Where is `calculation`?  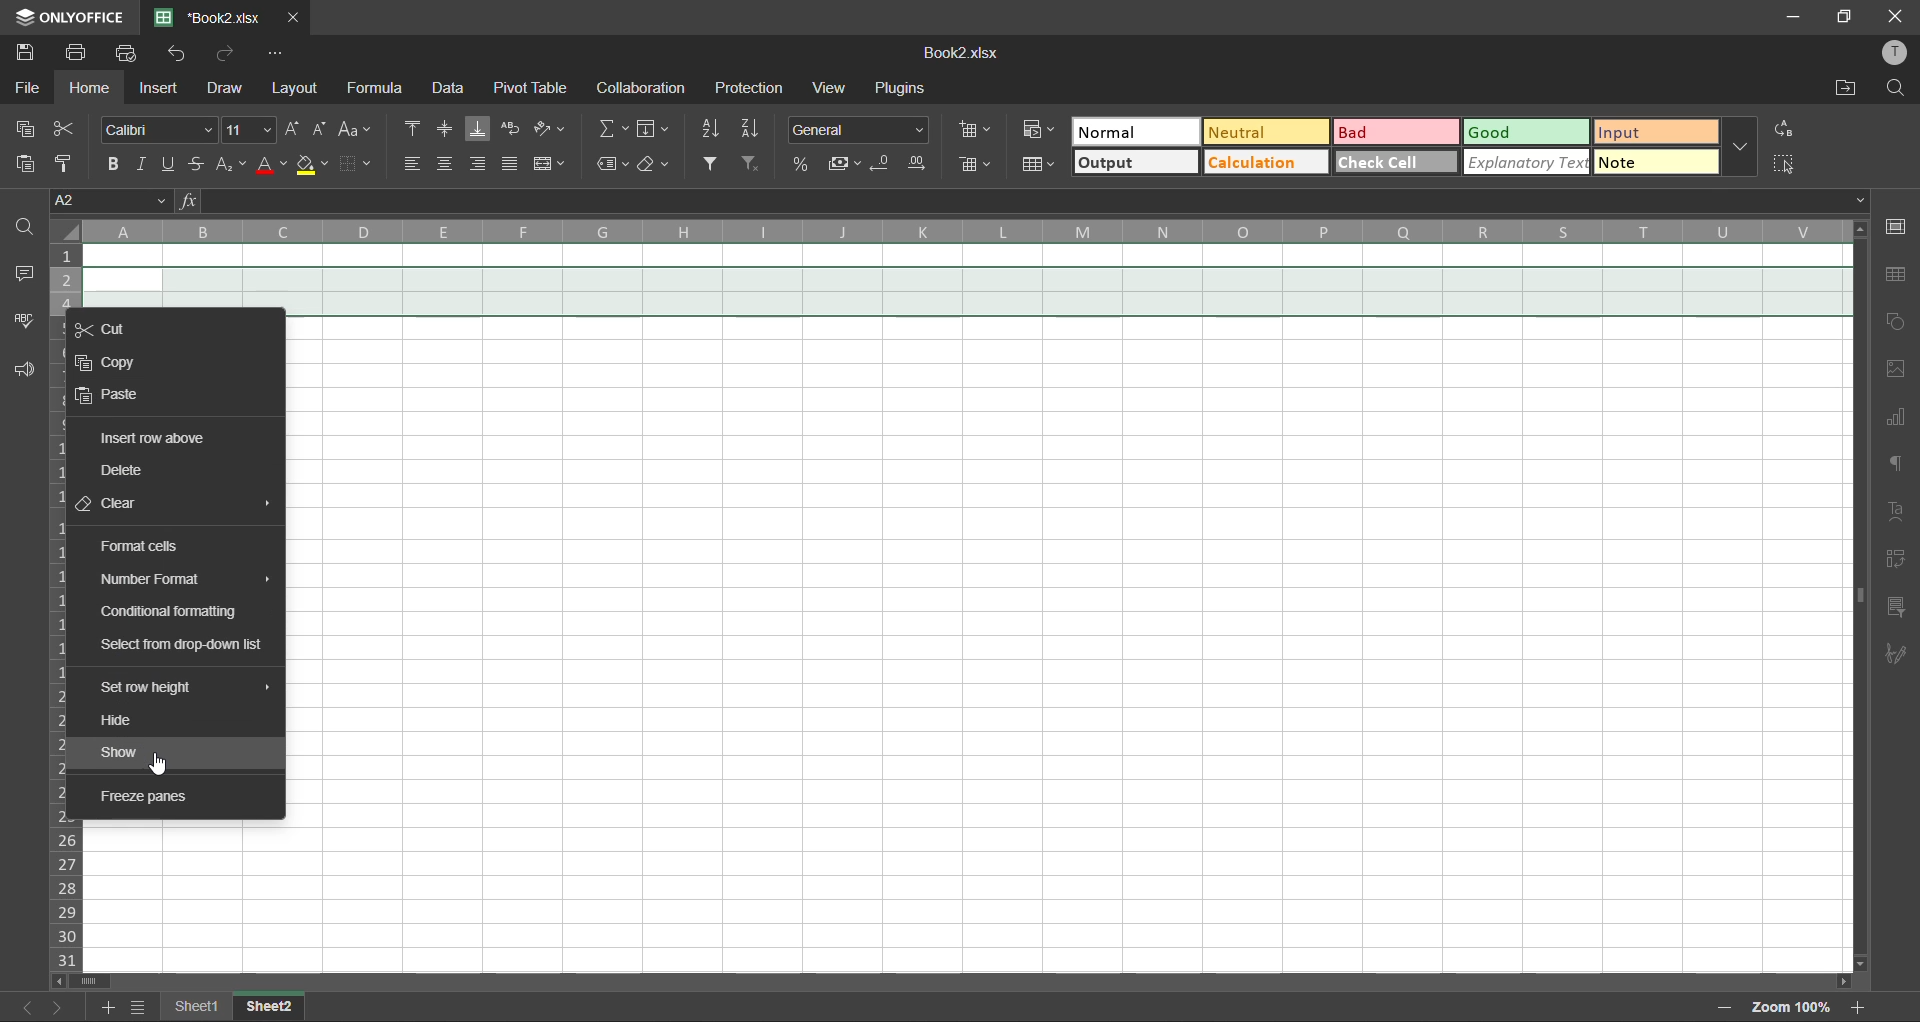 calculation is located at coordinates (1264, 162).